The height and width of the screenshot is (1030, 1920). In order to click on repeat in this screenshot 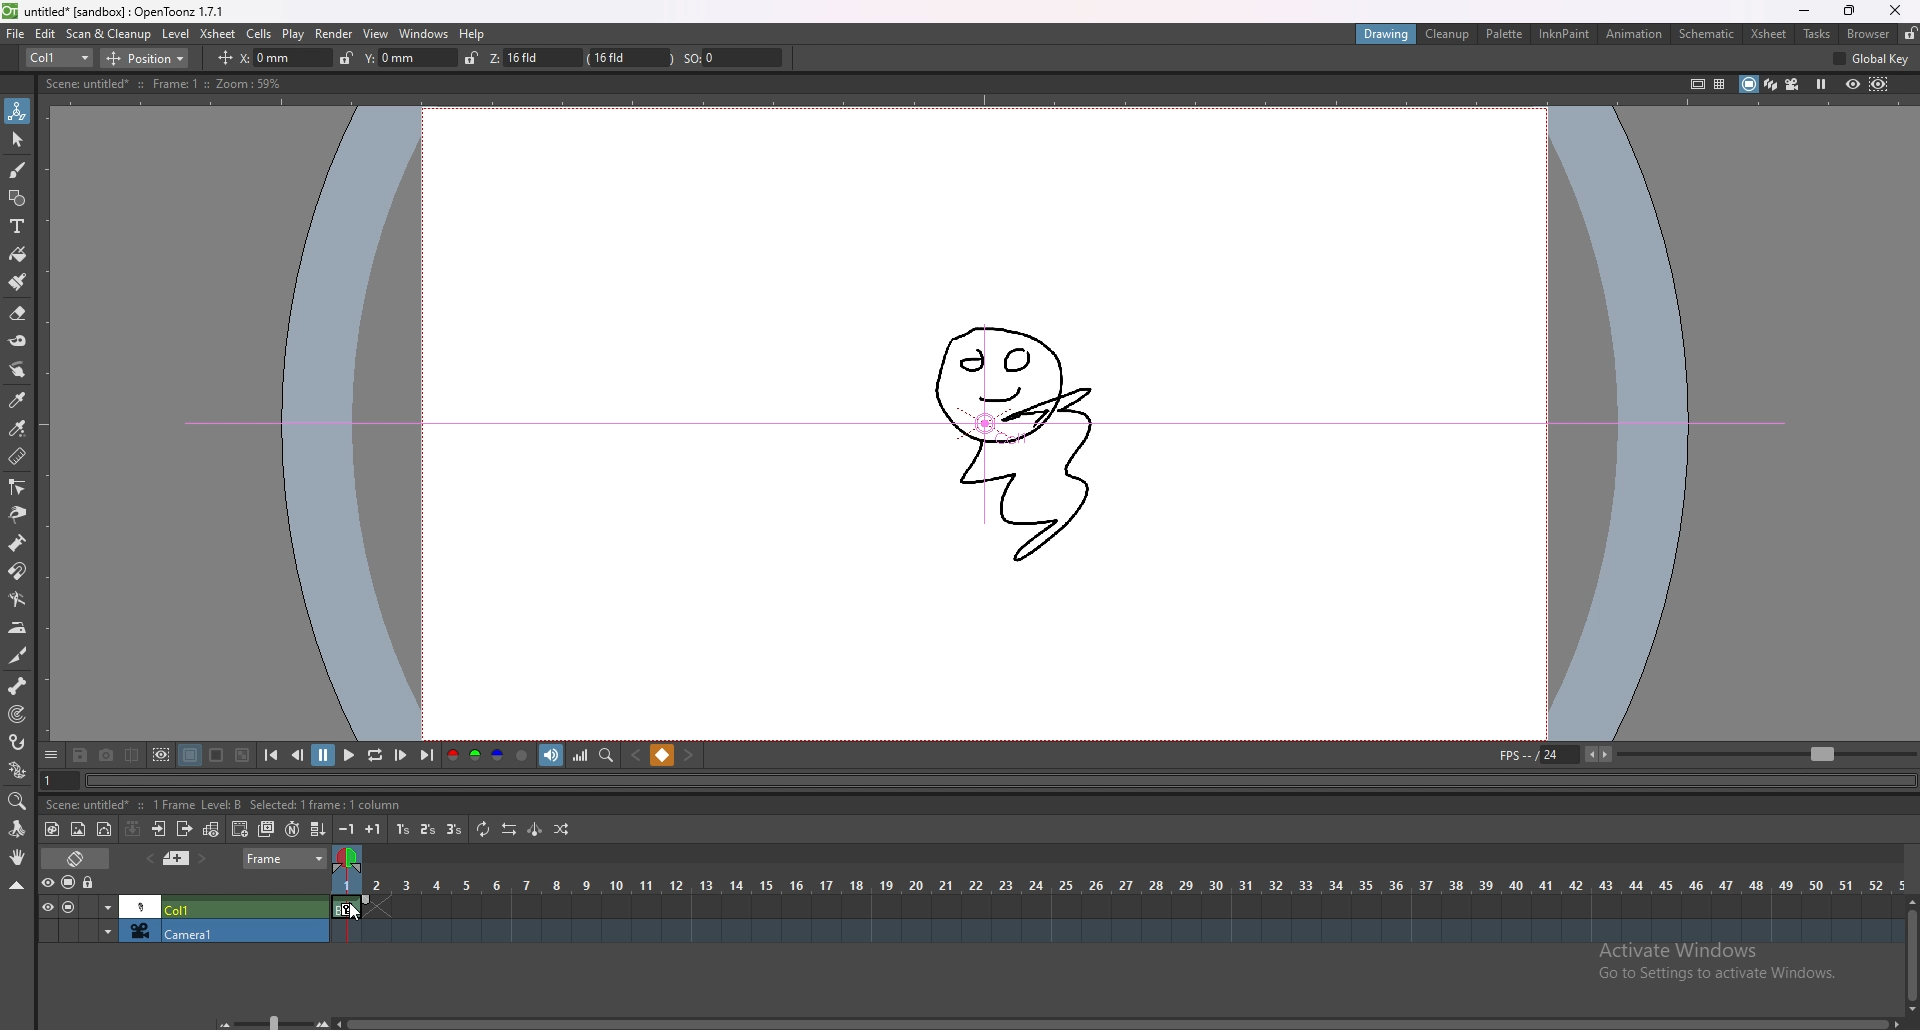, I will do `click(481, 831)`.